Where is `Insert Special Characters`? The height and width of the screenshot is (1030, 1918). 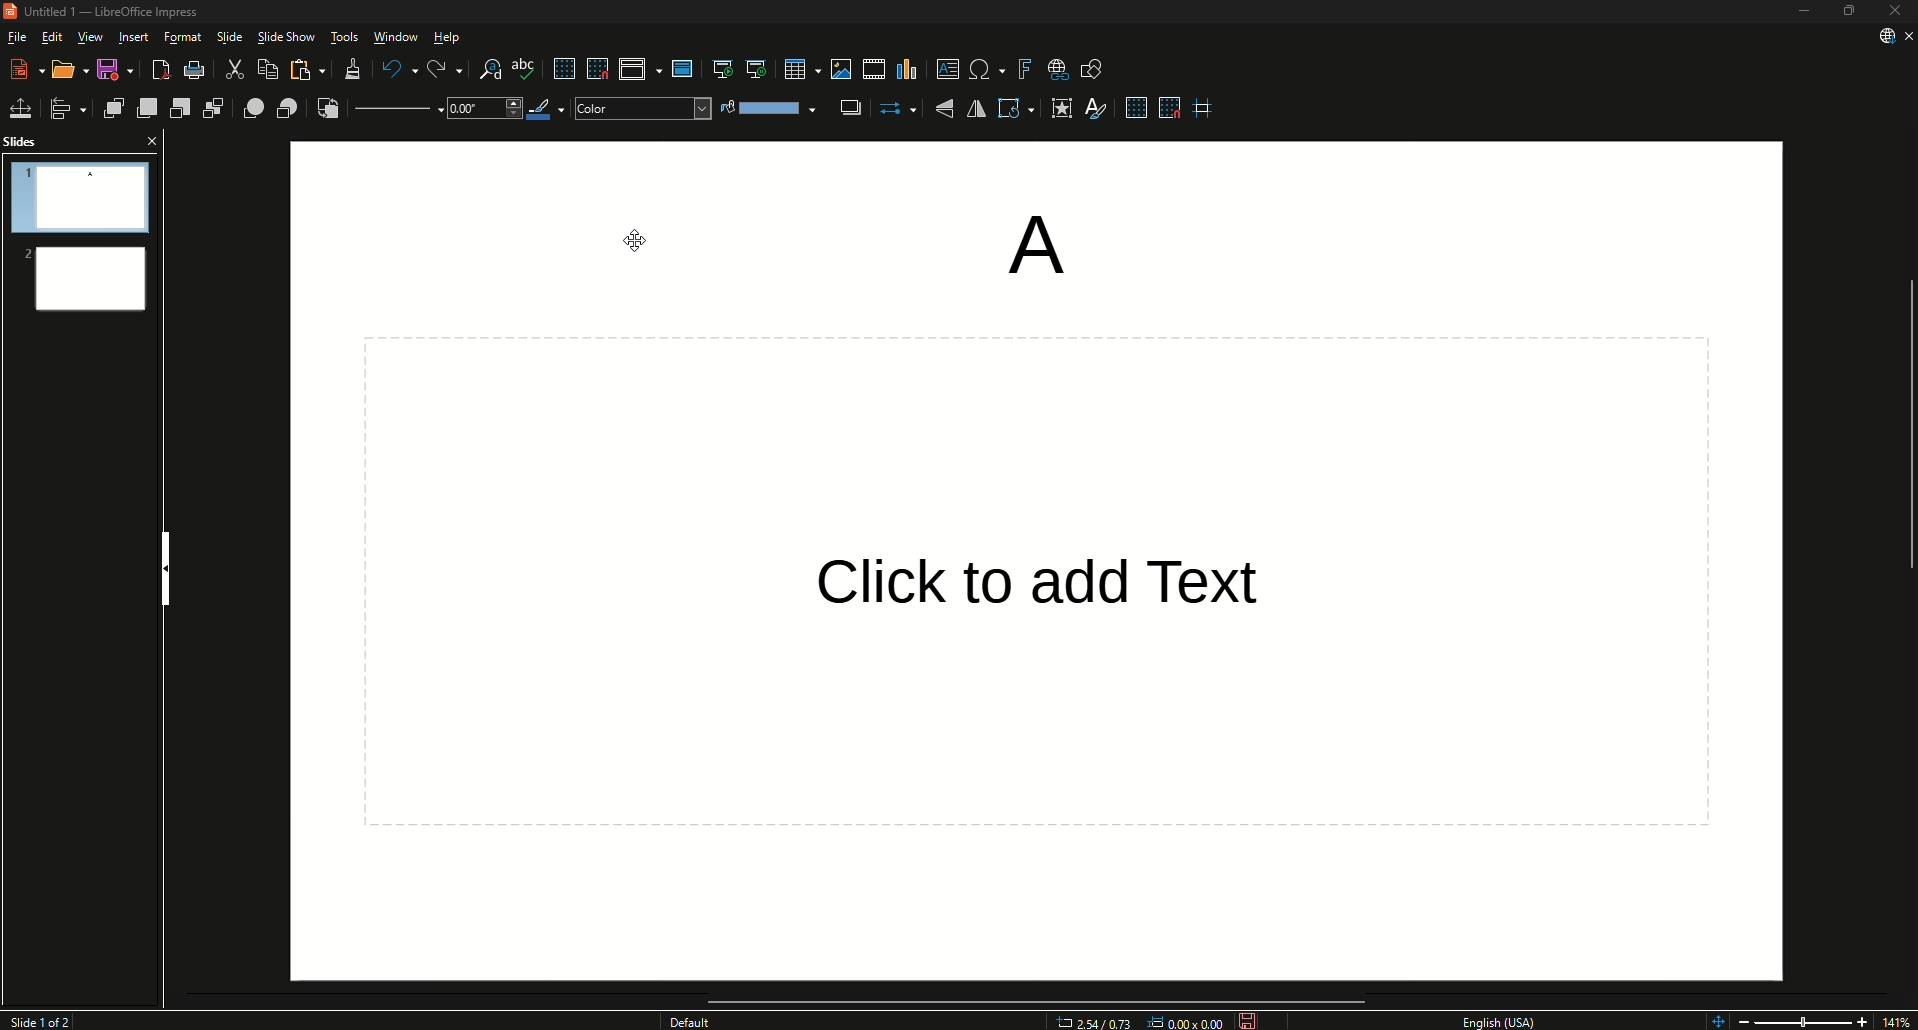
Insert Special Characters is located at coordinates (982, 68).